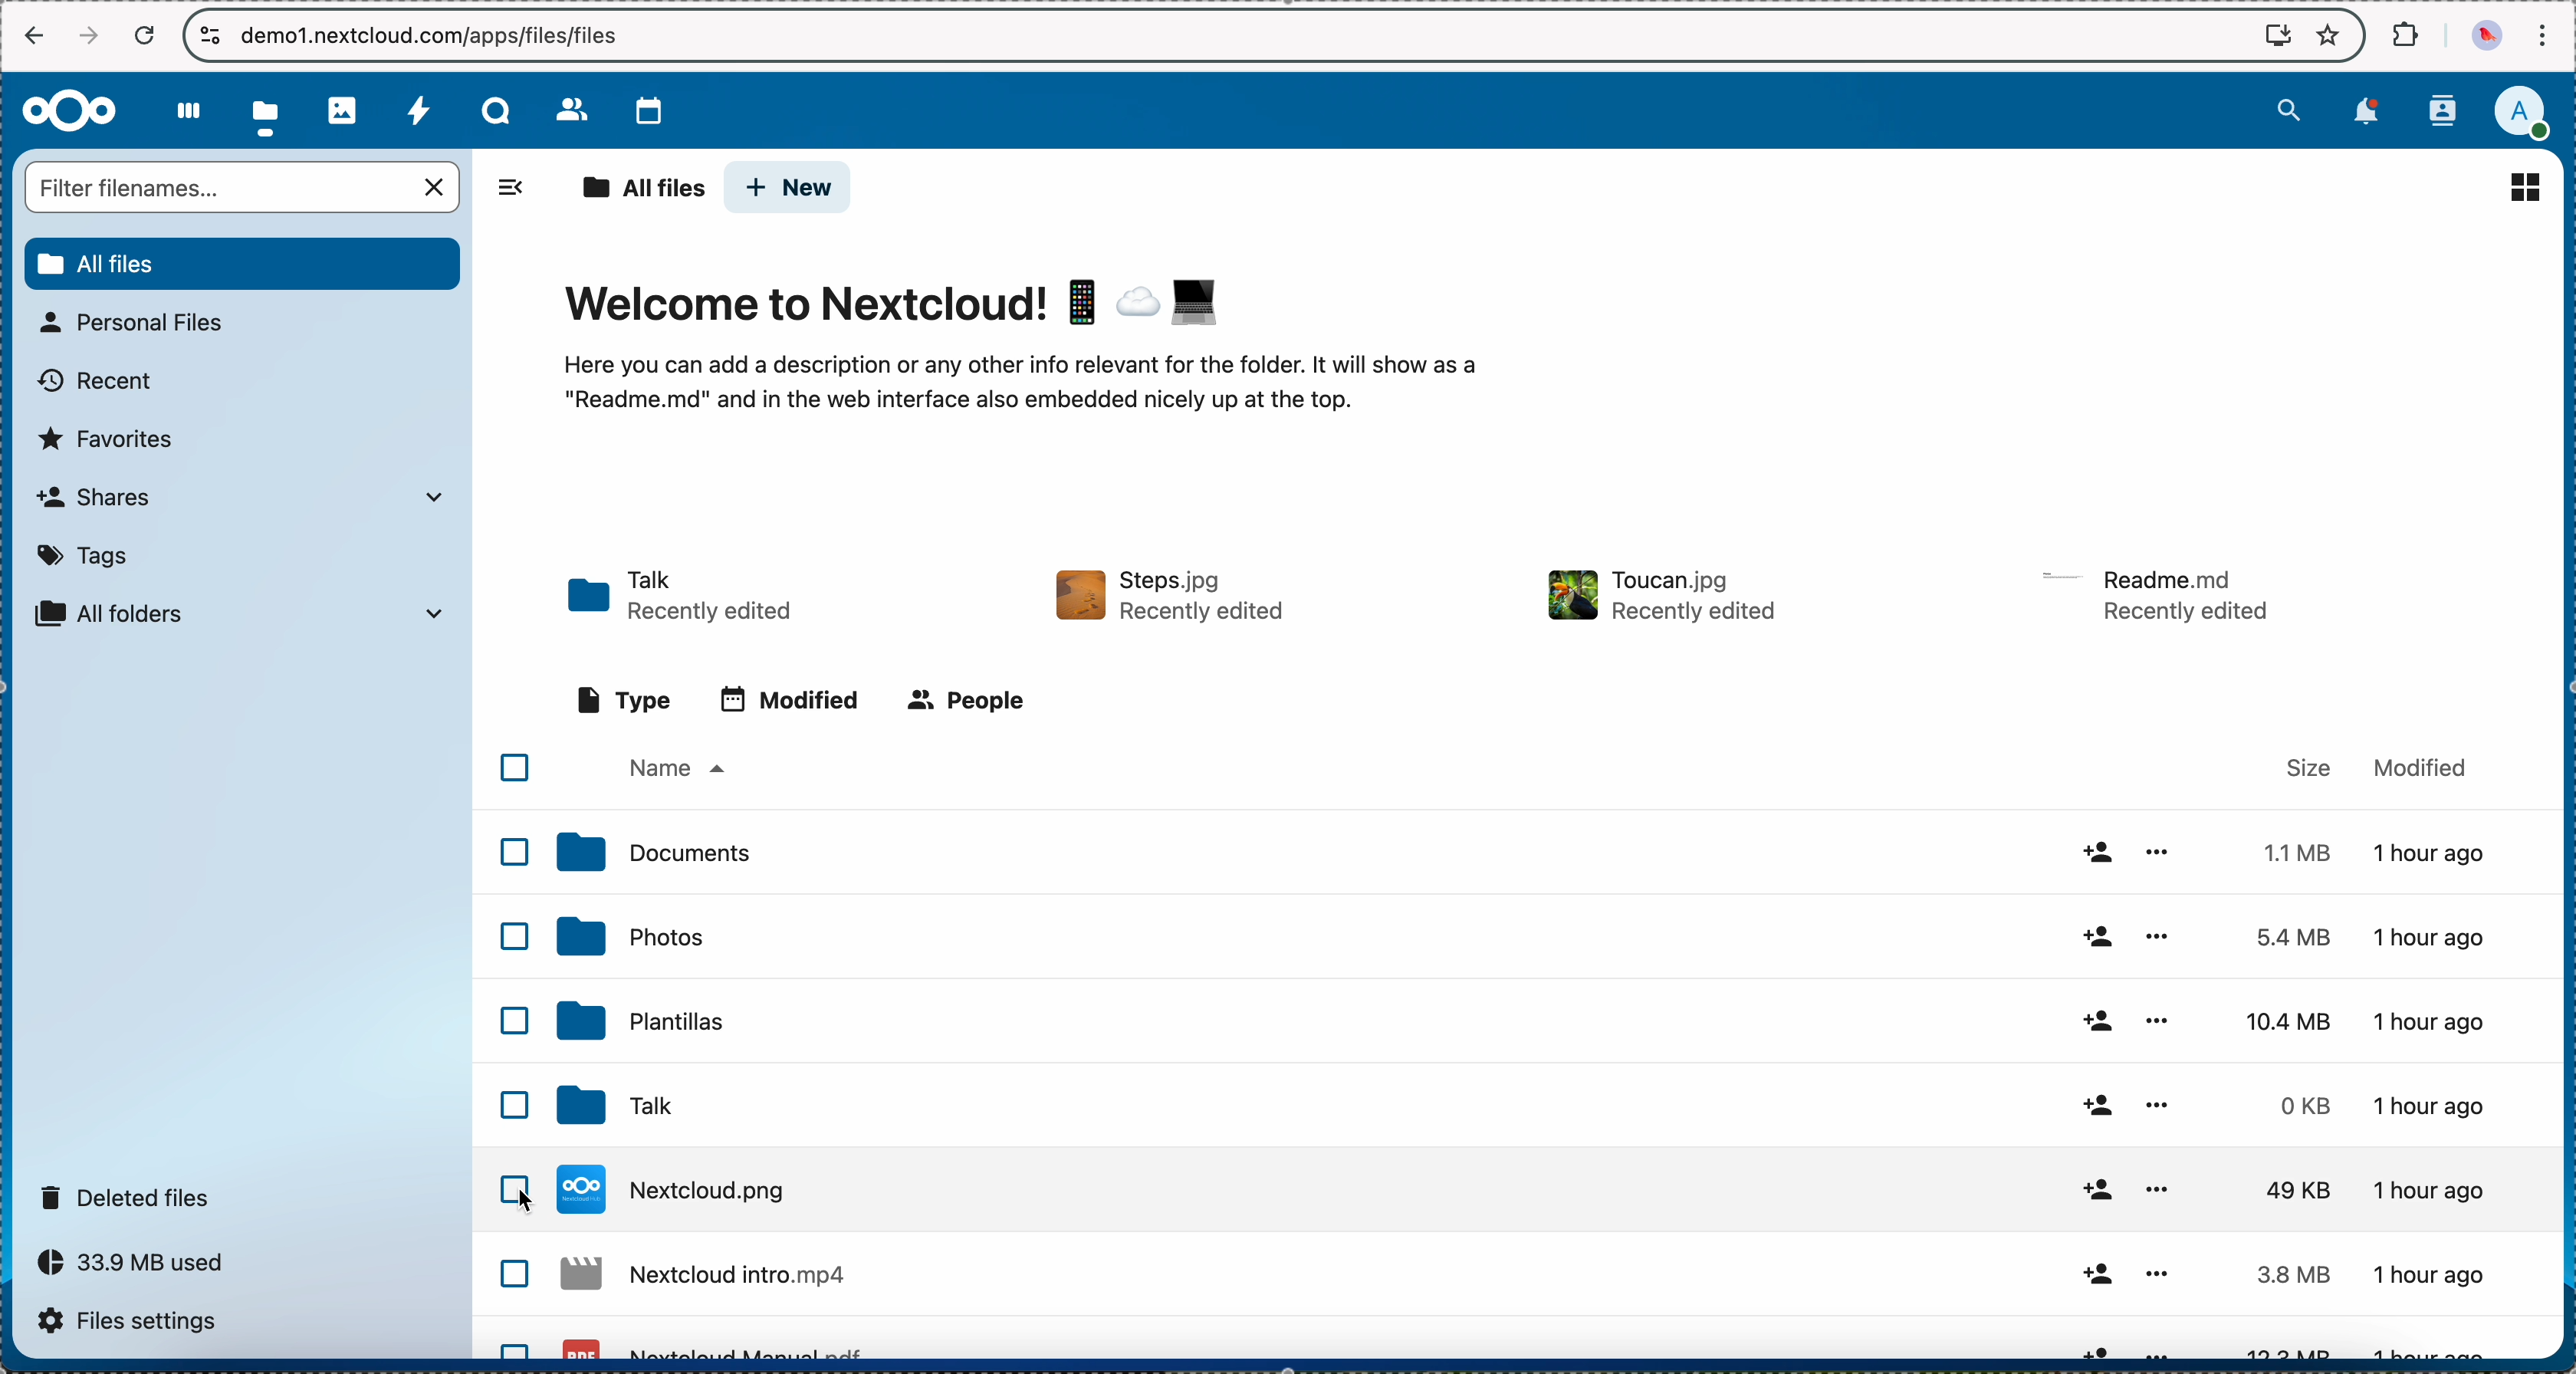  Describe the element at coordinates (241, 264) in the screenshot. I see `all files` at that location.